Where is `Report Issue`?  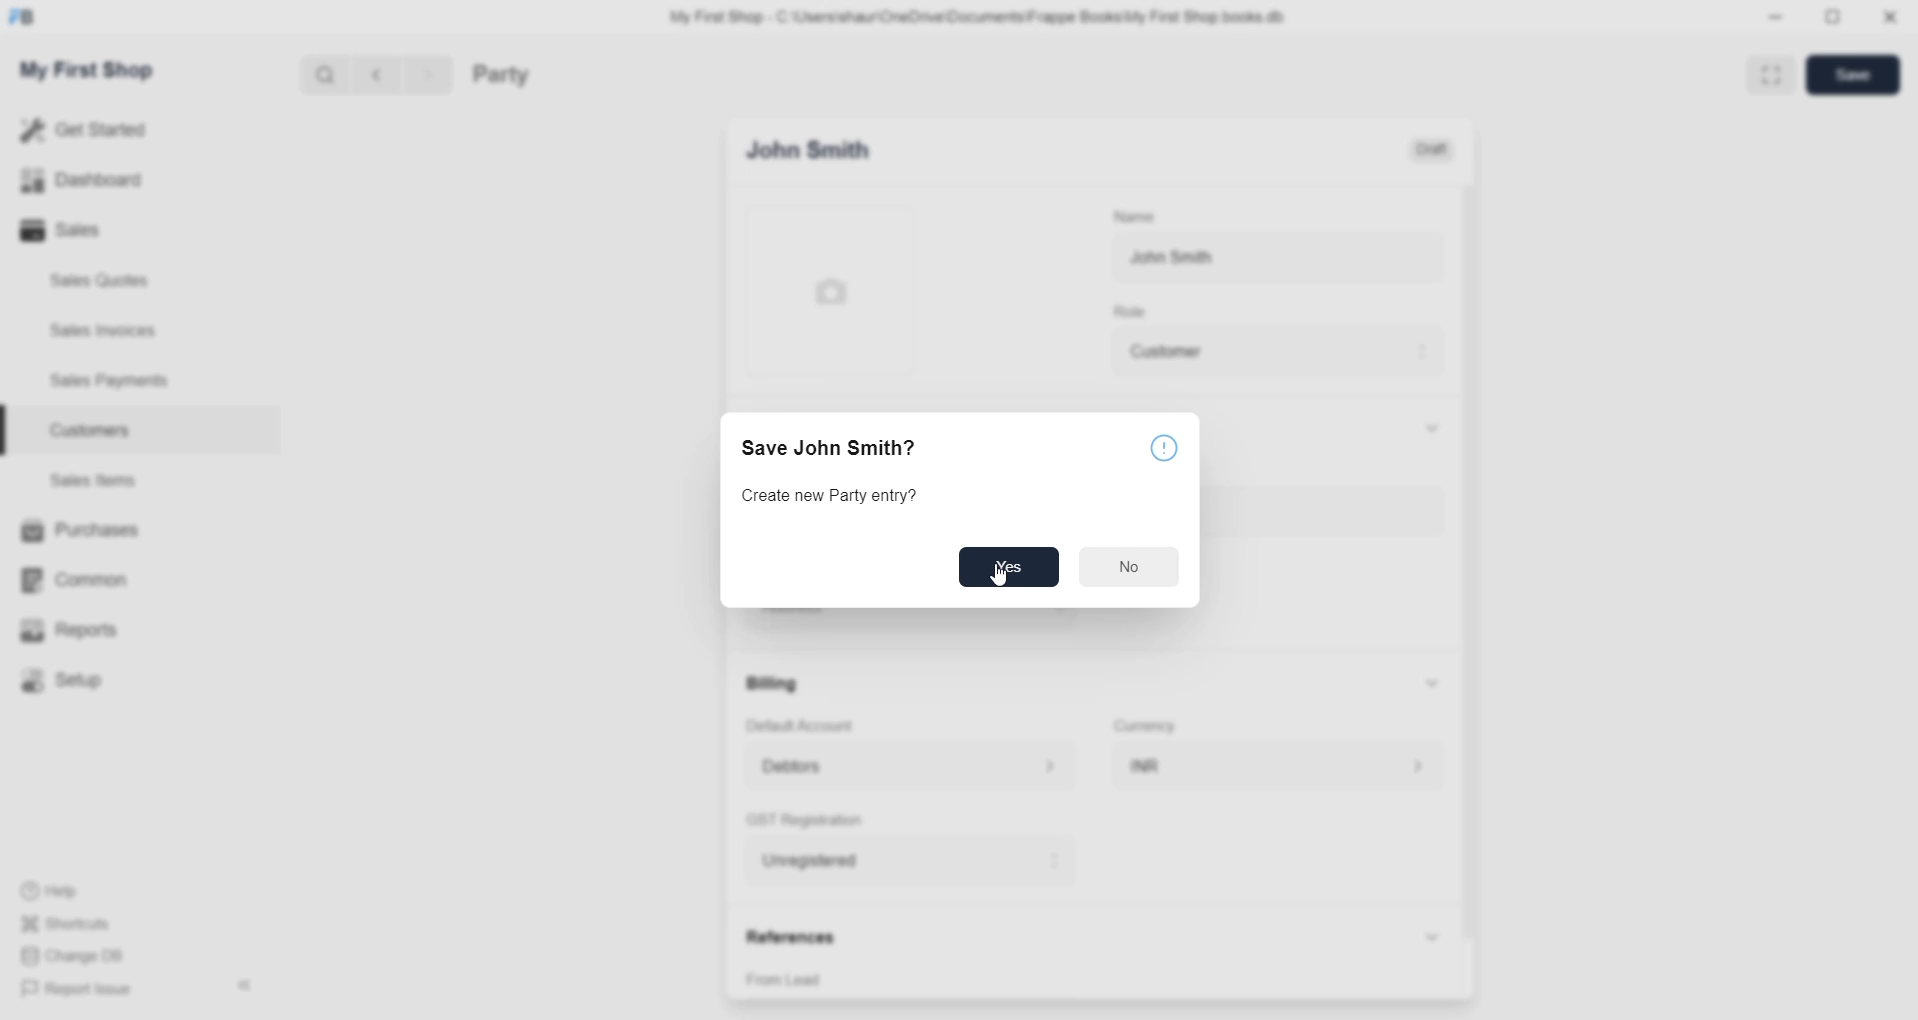
Report Issue is located at coordinates (78, 988).